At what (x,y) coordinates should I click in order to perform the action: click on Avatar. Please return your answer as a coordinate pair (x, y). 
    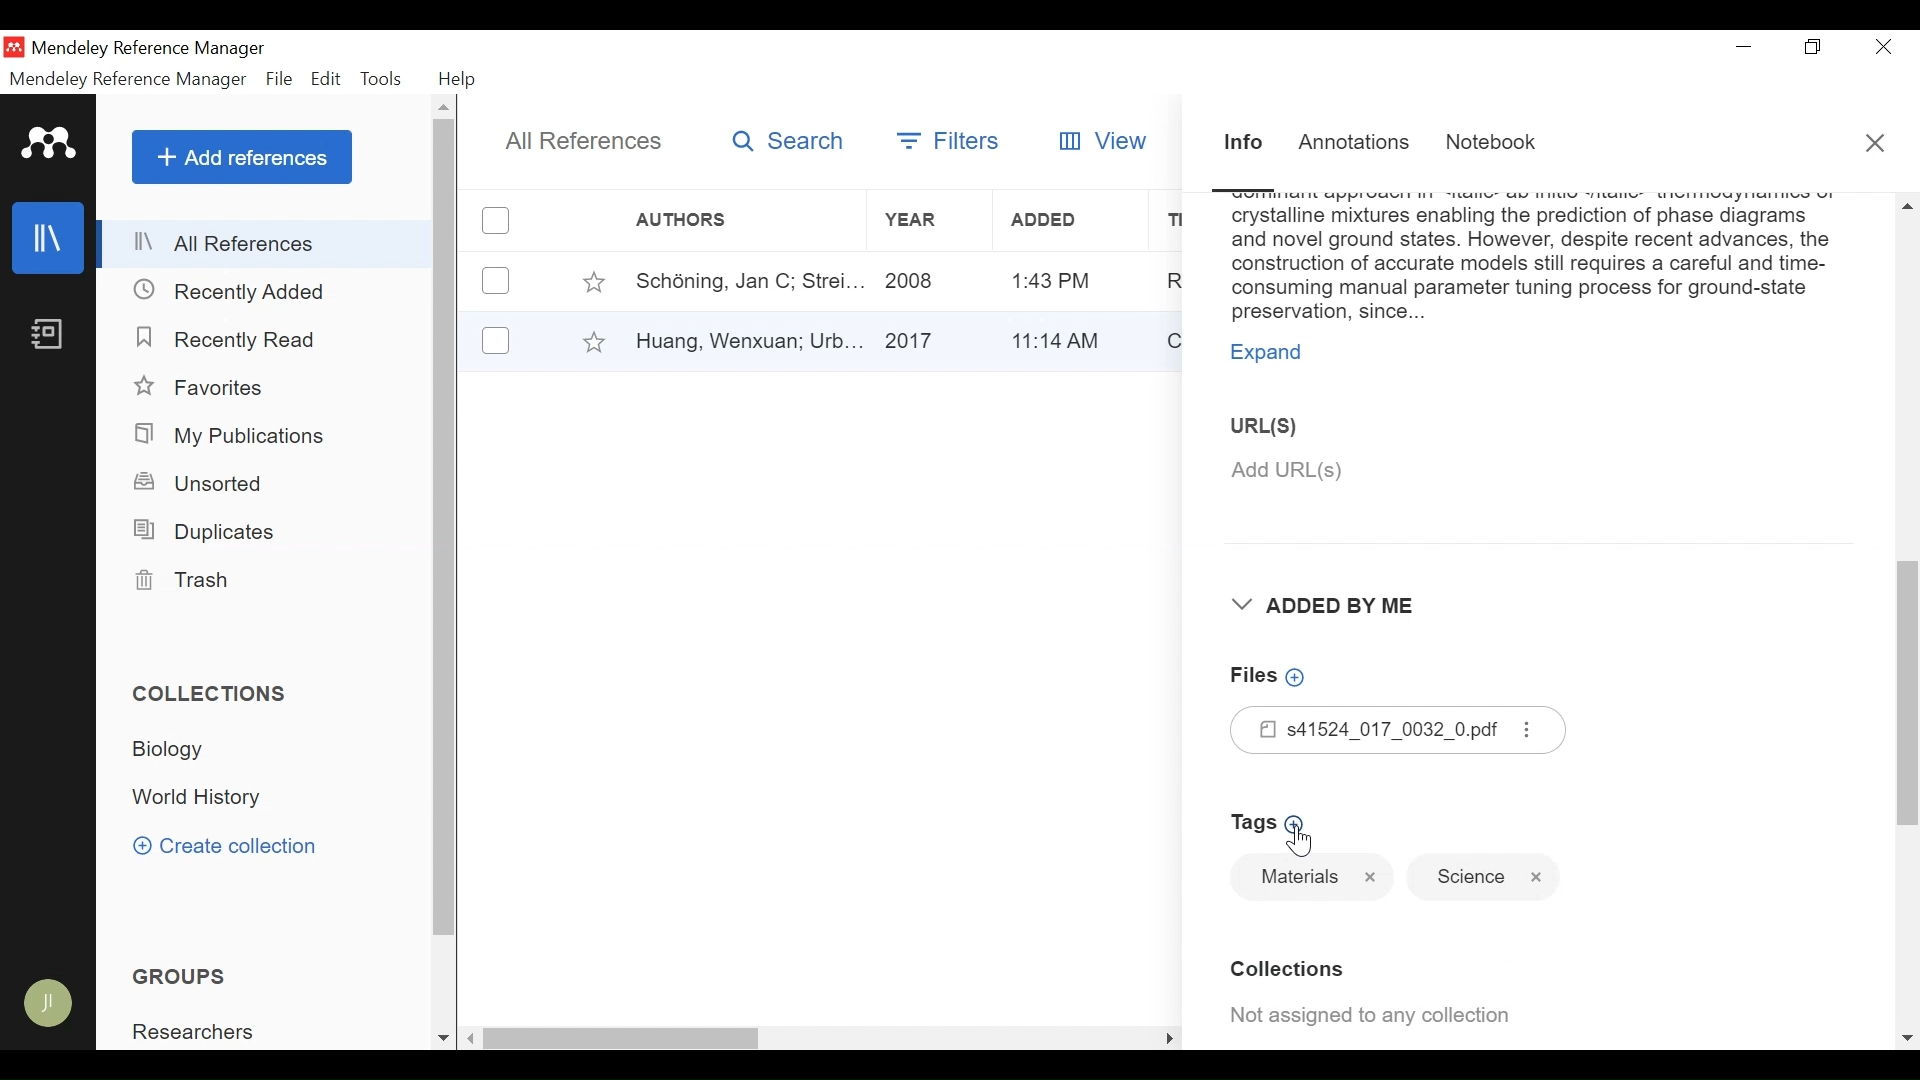
    Looking at the image, I should click on (49, 1004).